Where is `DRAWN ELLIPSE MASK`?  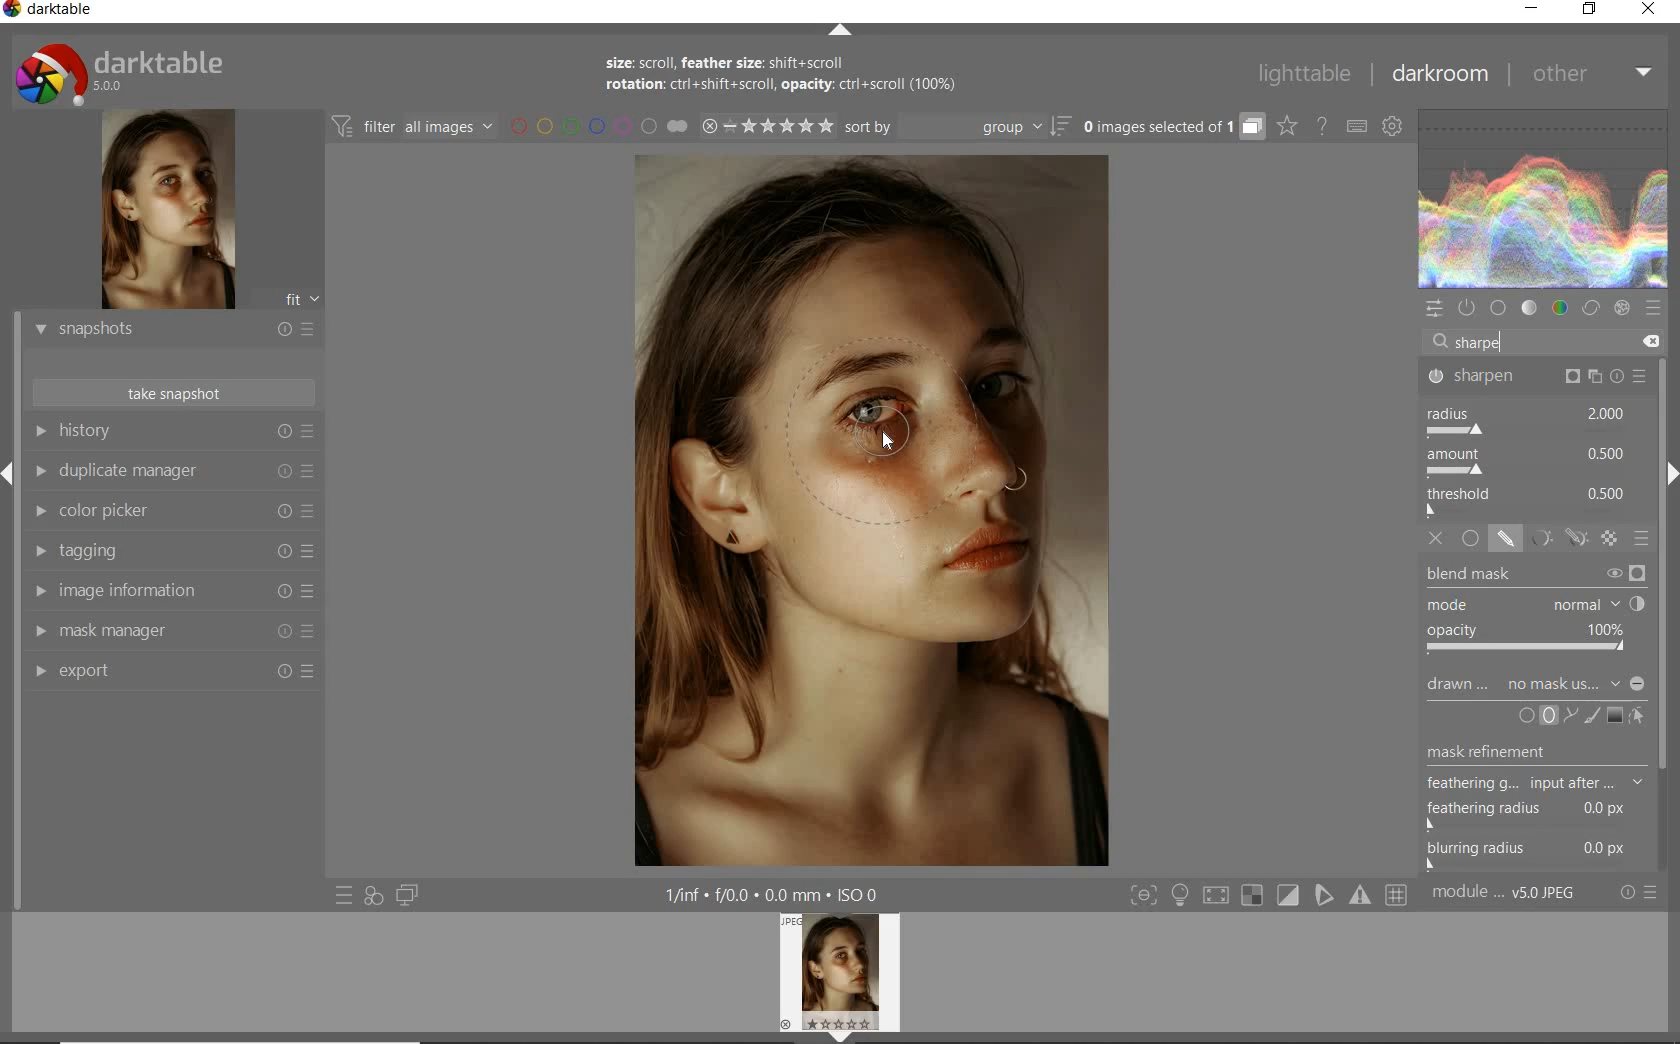 DRAWN ELLIPSE MASK is located at coordinates (890, 432).